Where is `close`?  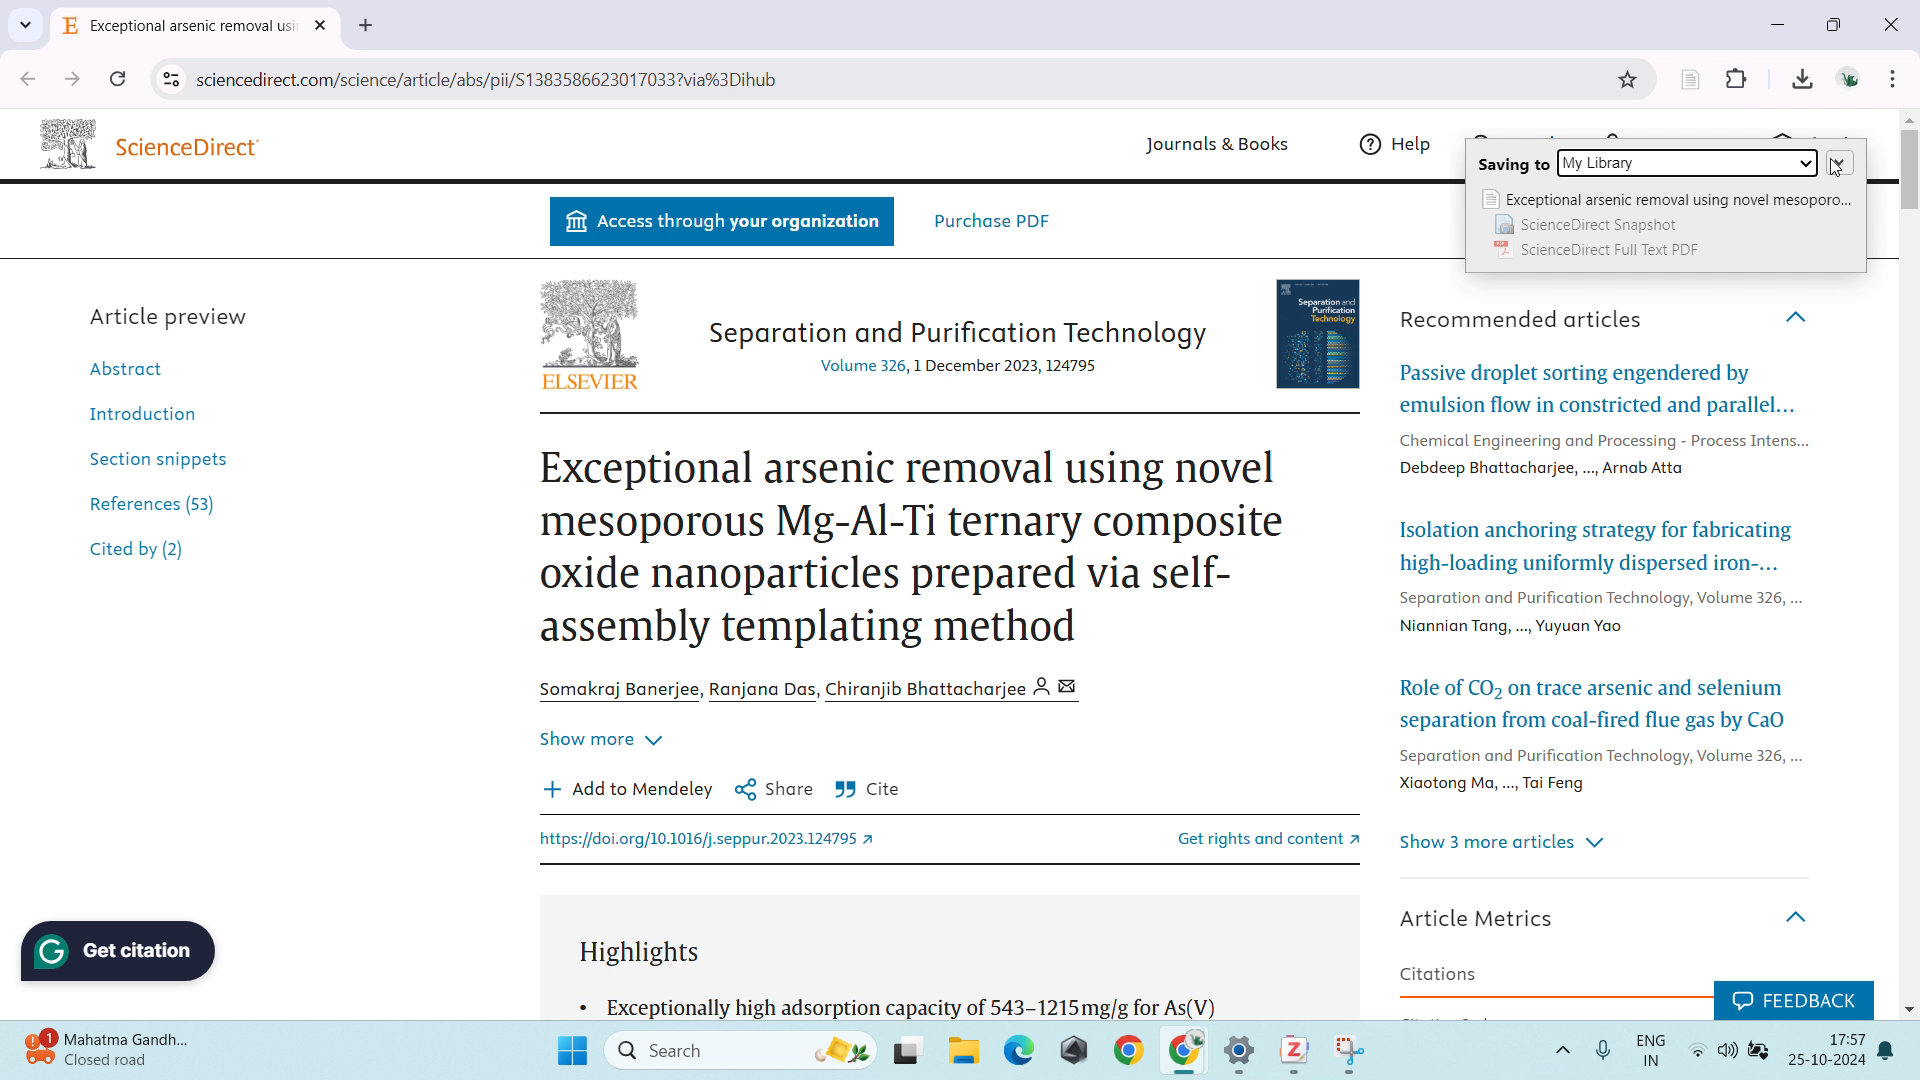 close is located at coordinates (1892, 23).